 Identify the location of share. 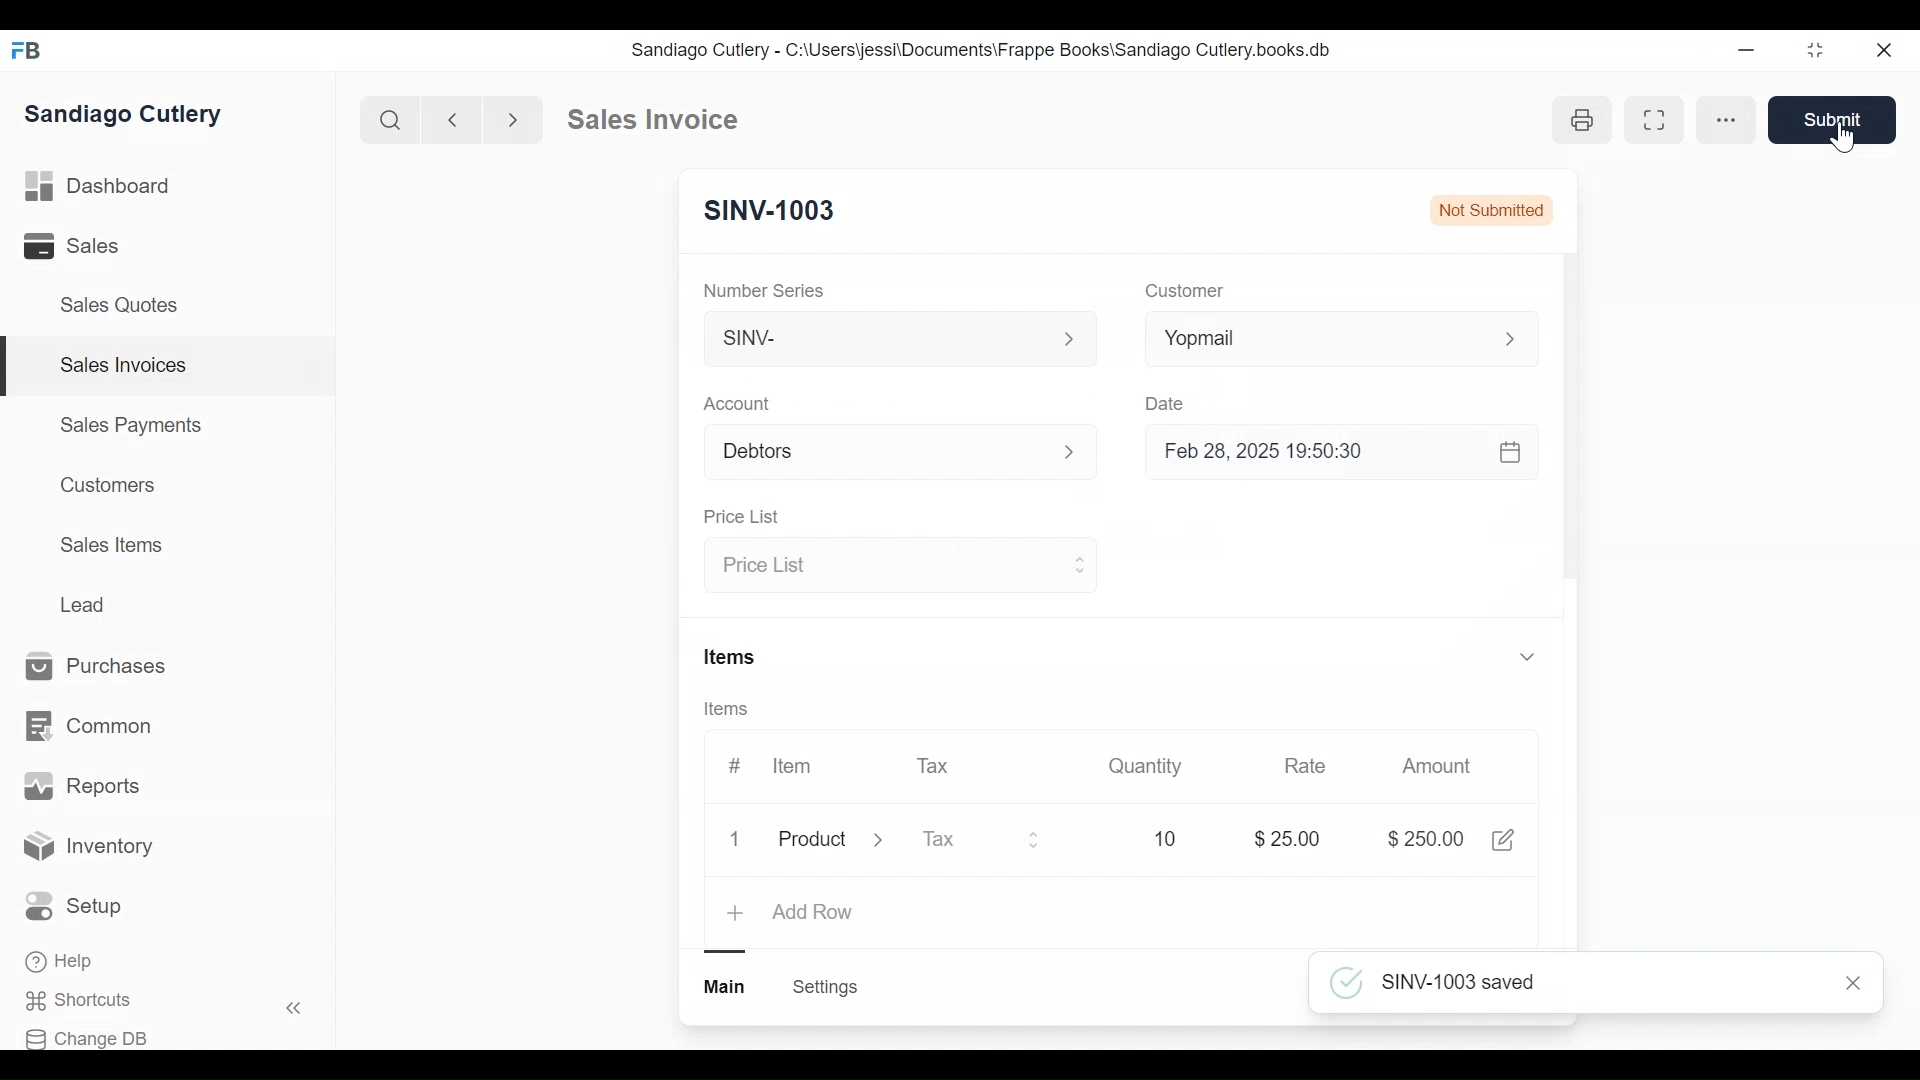
(1508, 840).